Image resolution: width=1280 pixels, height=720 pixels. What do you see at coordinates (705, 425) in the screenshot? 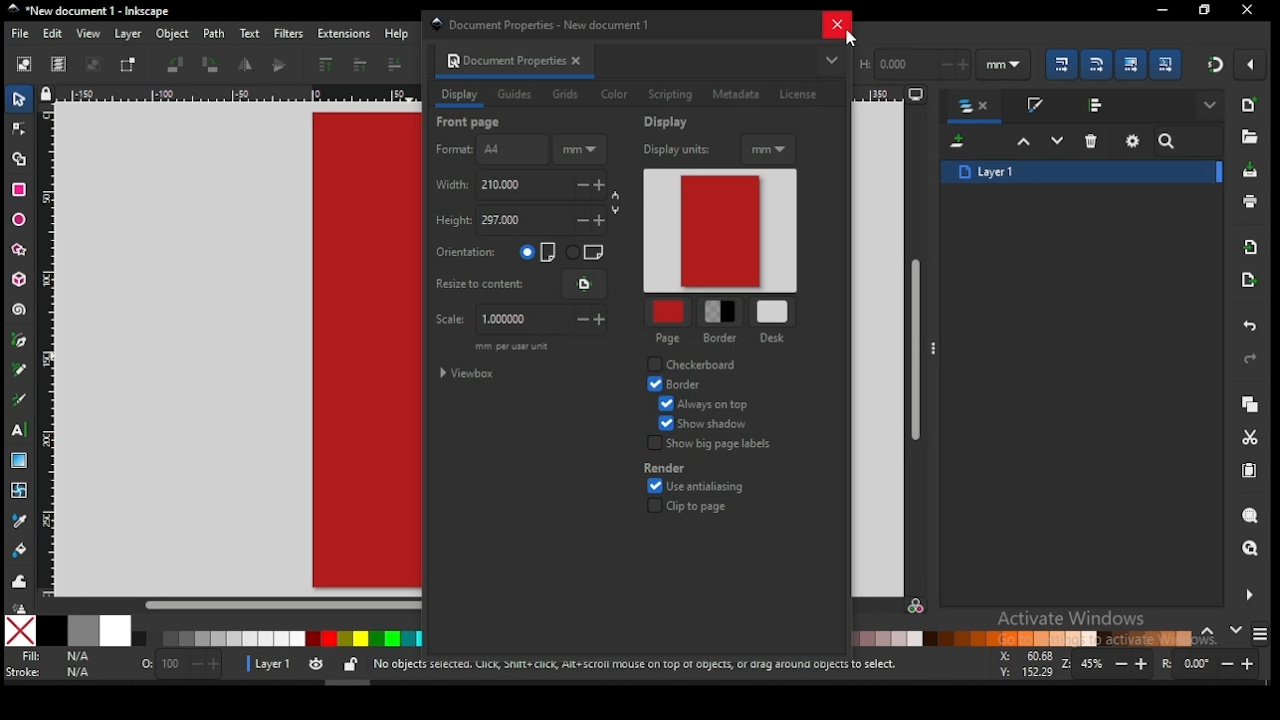
I see `checkbox: show shadow` at bounding box center [705, 425].